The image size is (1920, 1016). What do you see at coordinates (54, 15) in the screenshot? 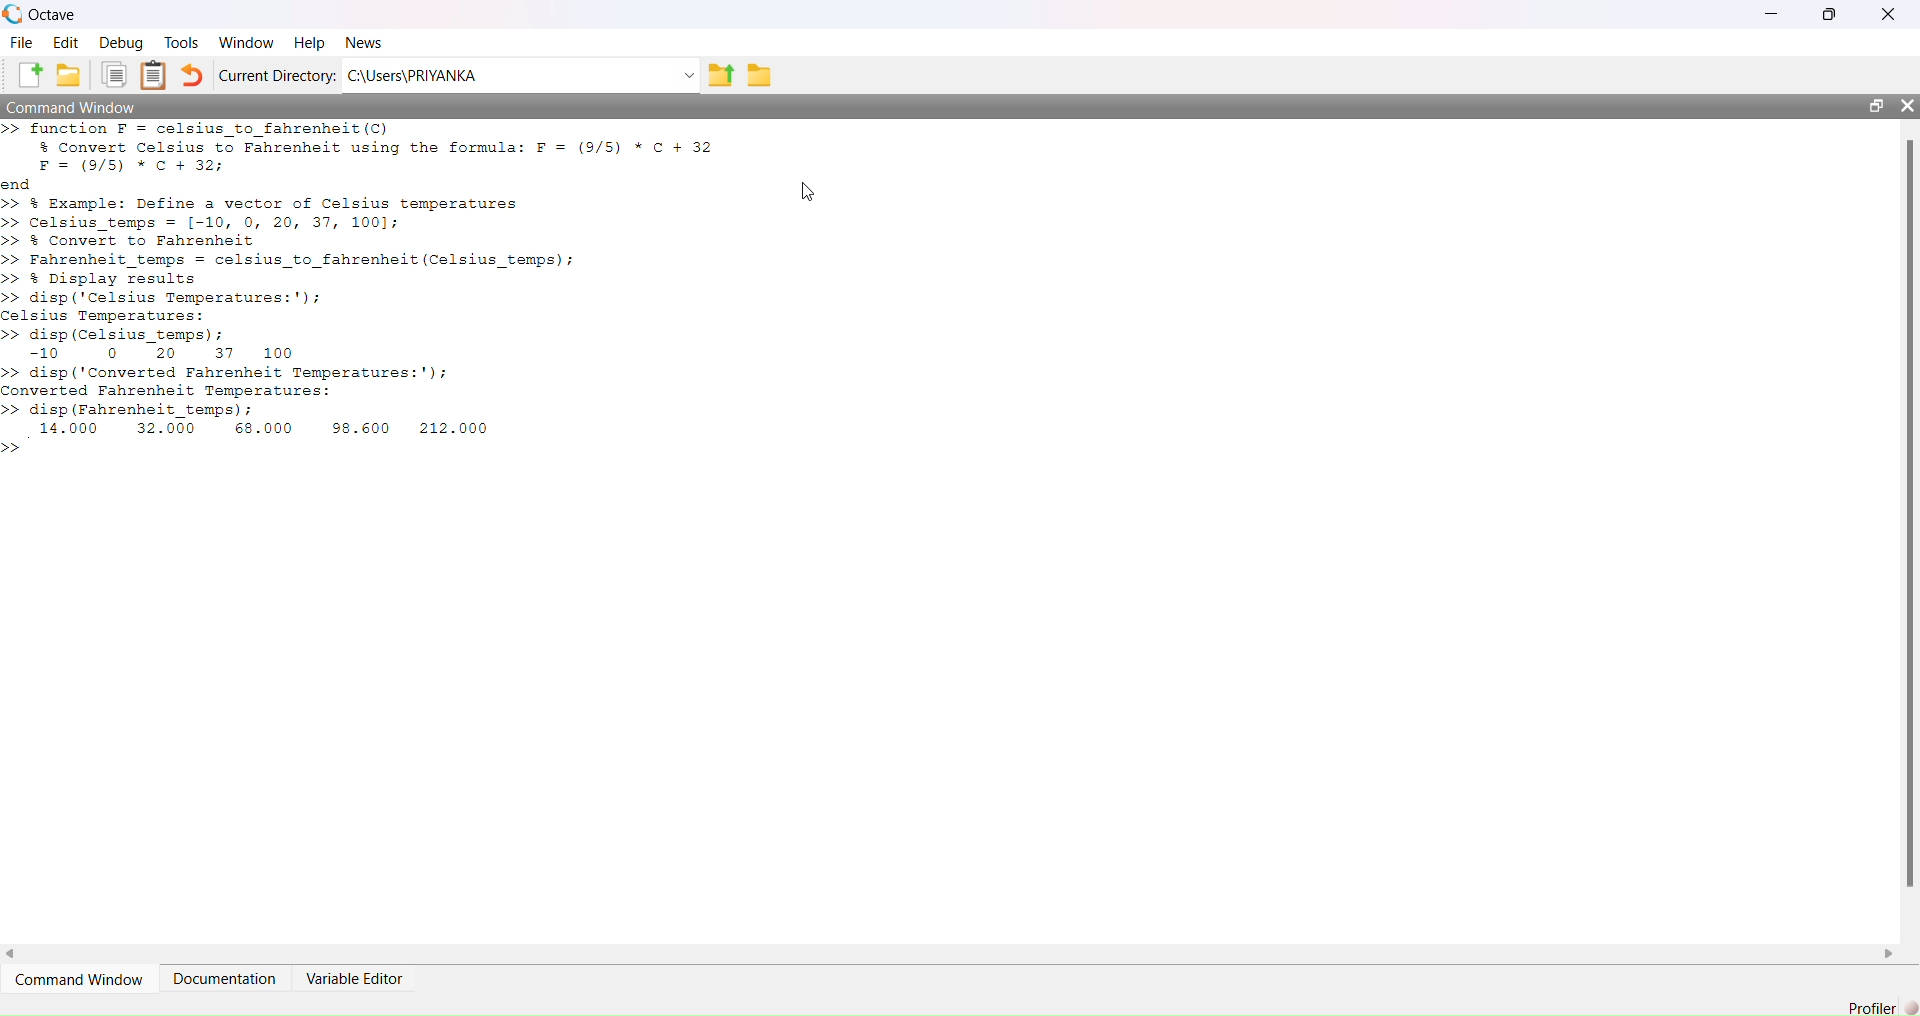
I see `Octave` at bounding box center [54, 15].